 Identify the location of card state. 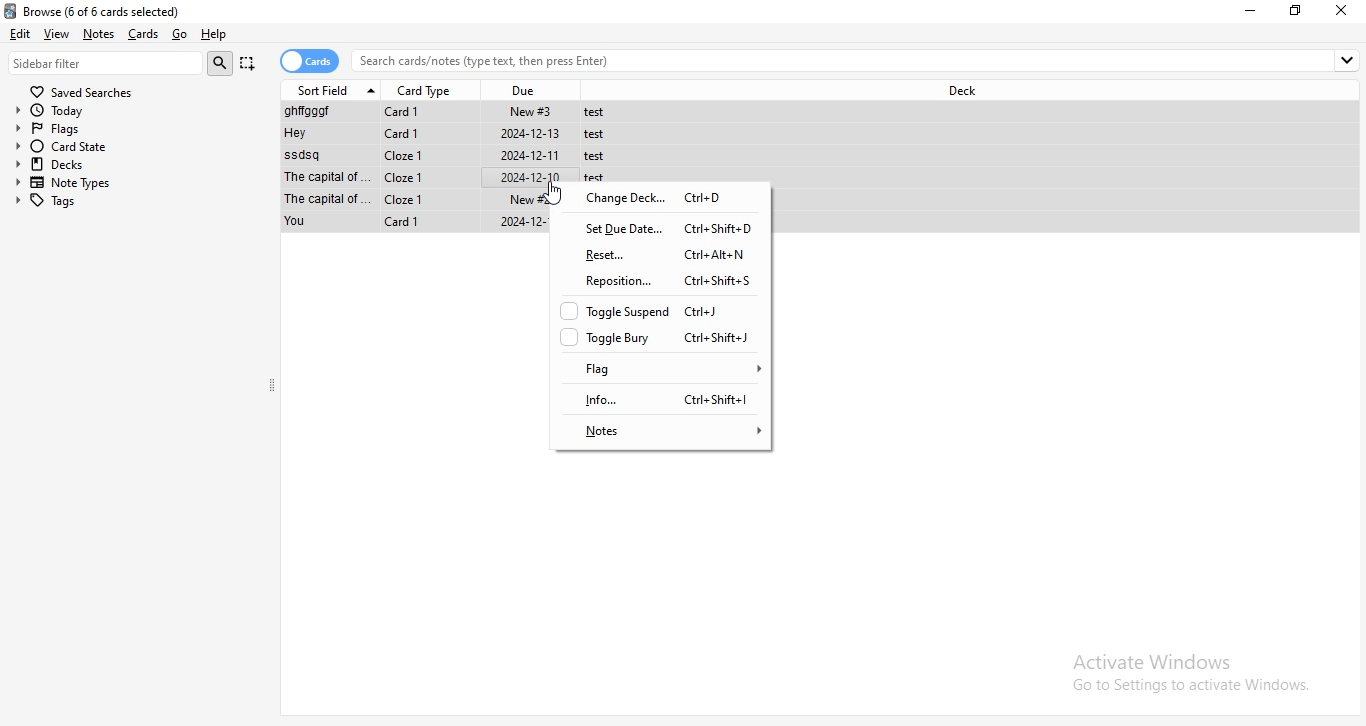
(134, 147).